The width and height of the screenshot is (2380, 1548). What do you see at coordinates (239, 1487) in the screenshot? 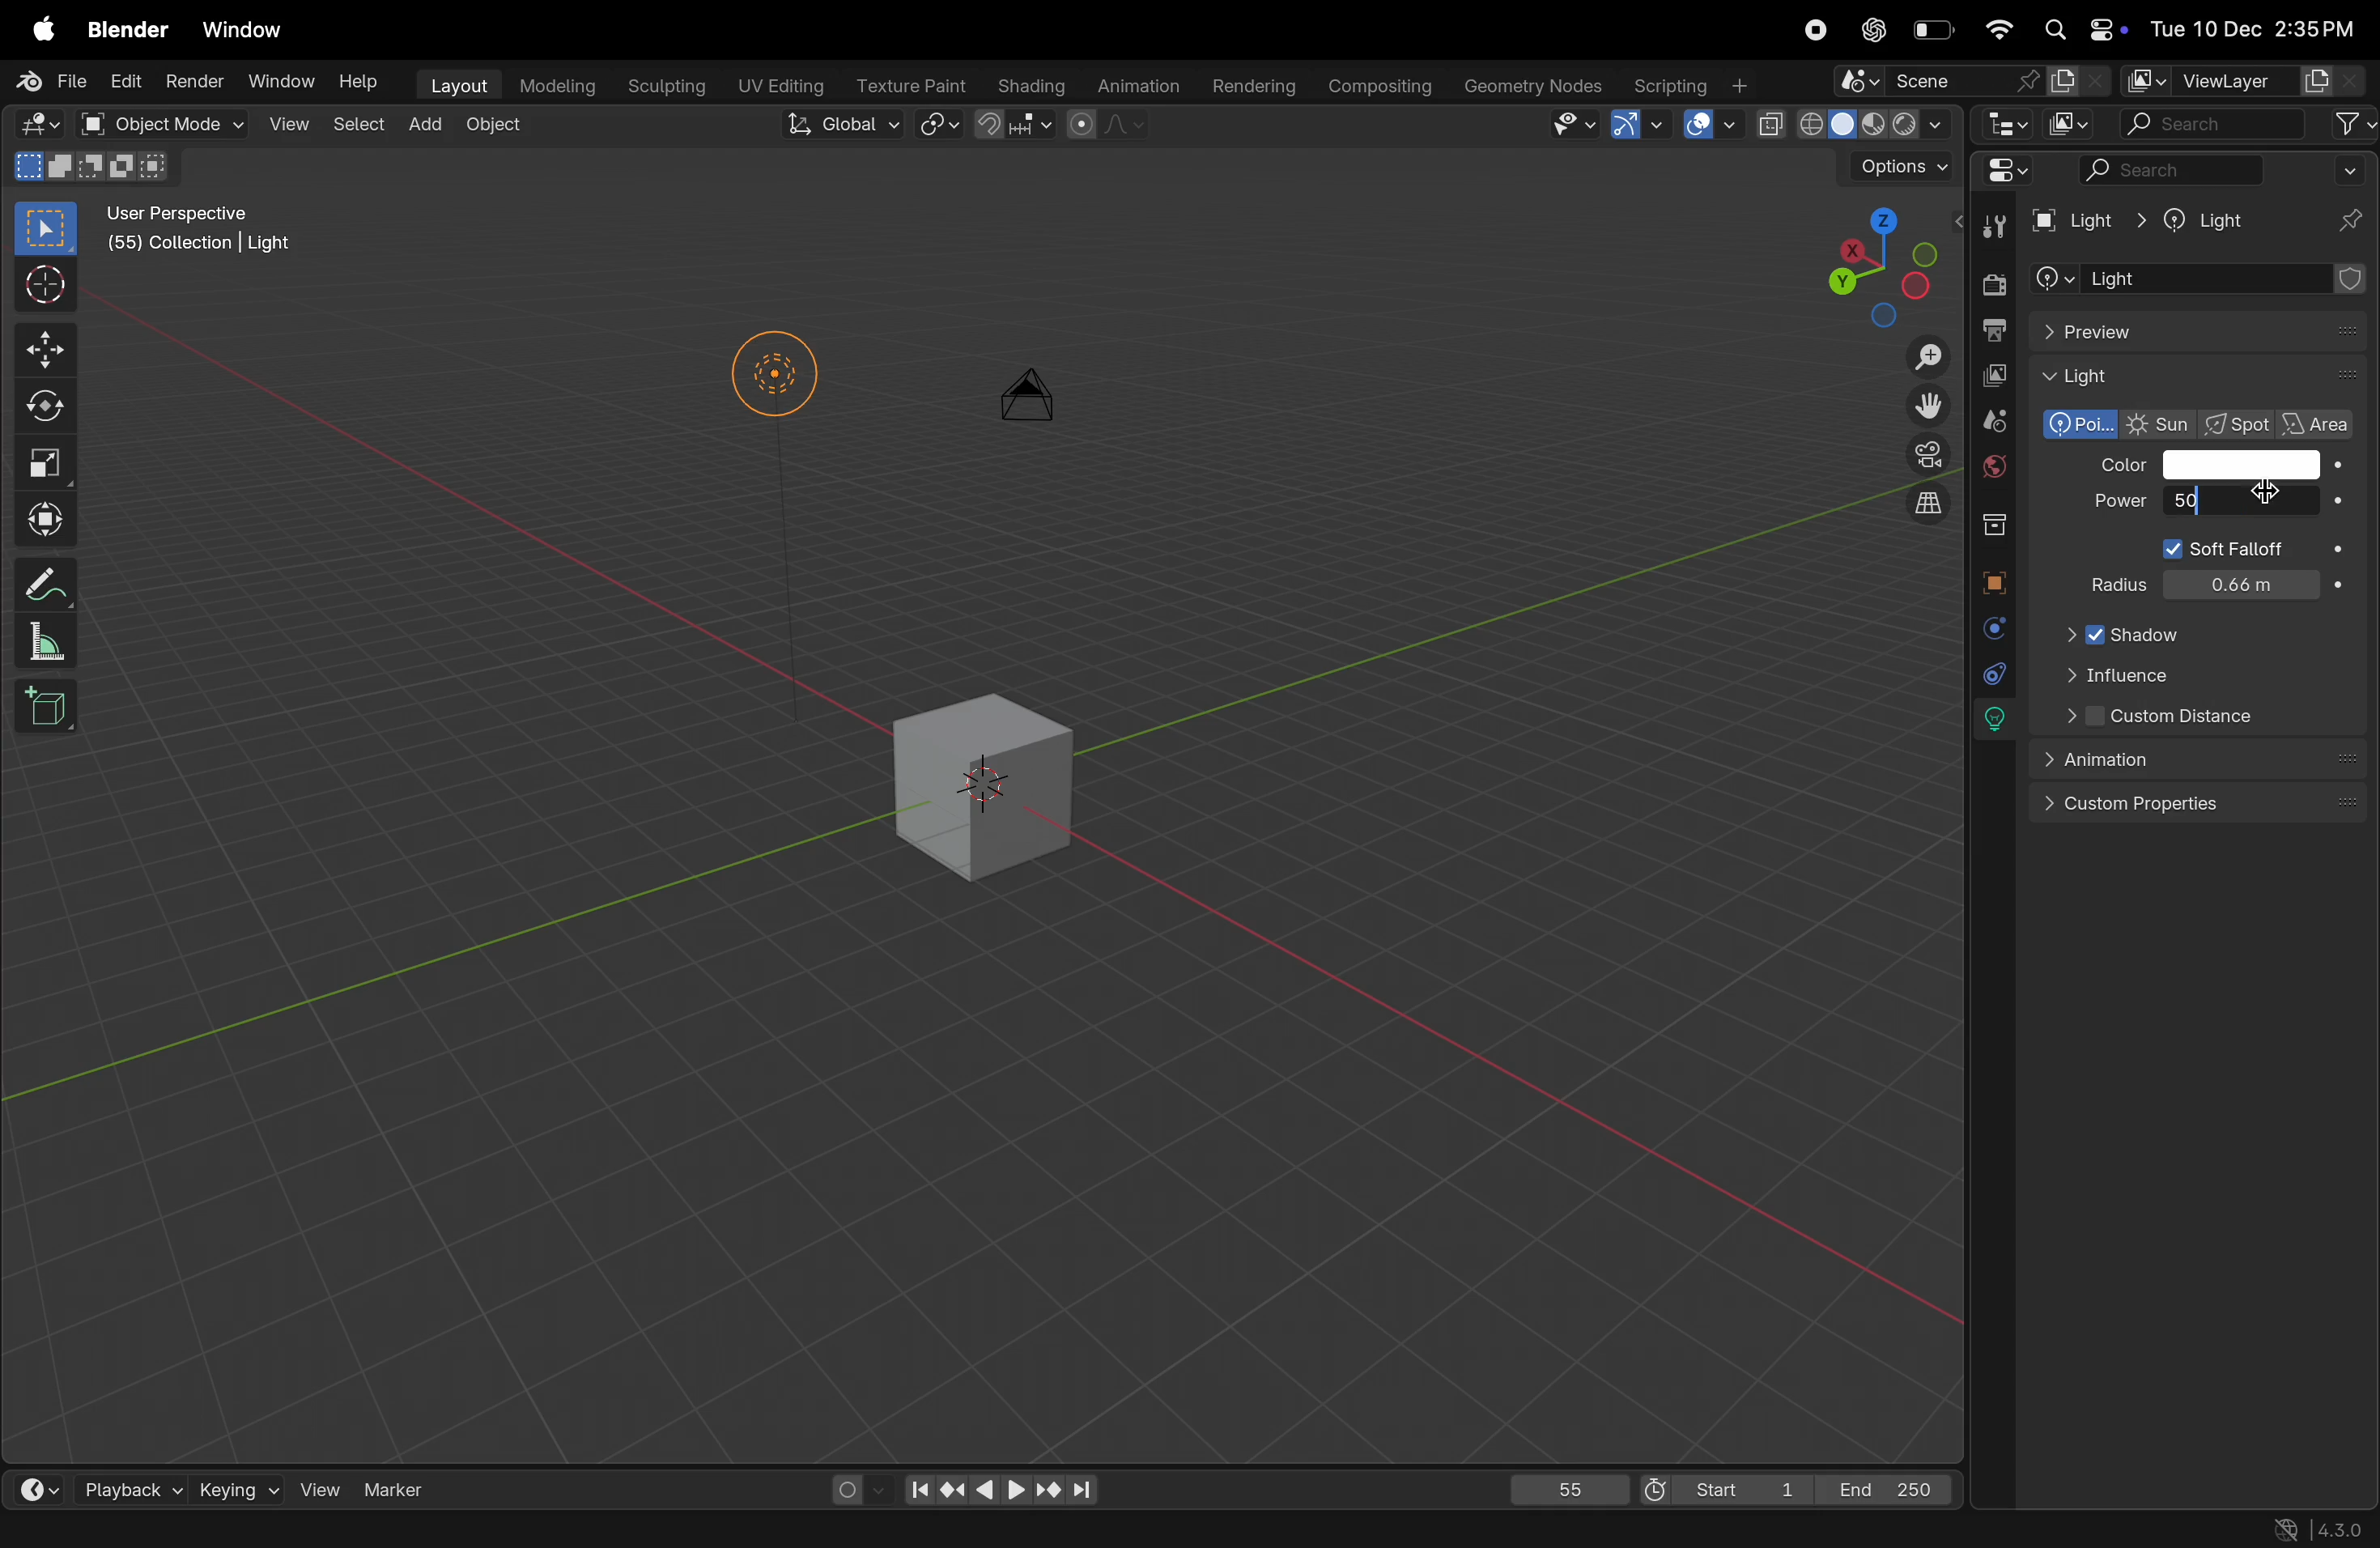
I see `keying` at bounding box center [239, 1487].